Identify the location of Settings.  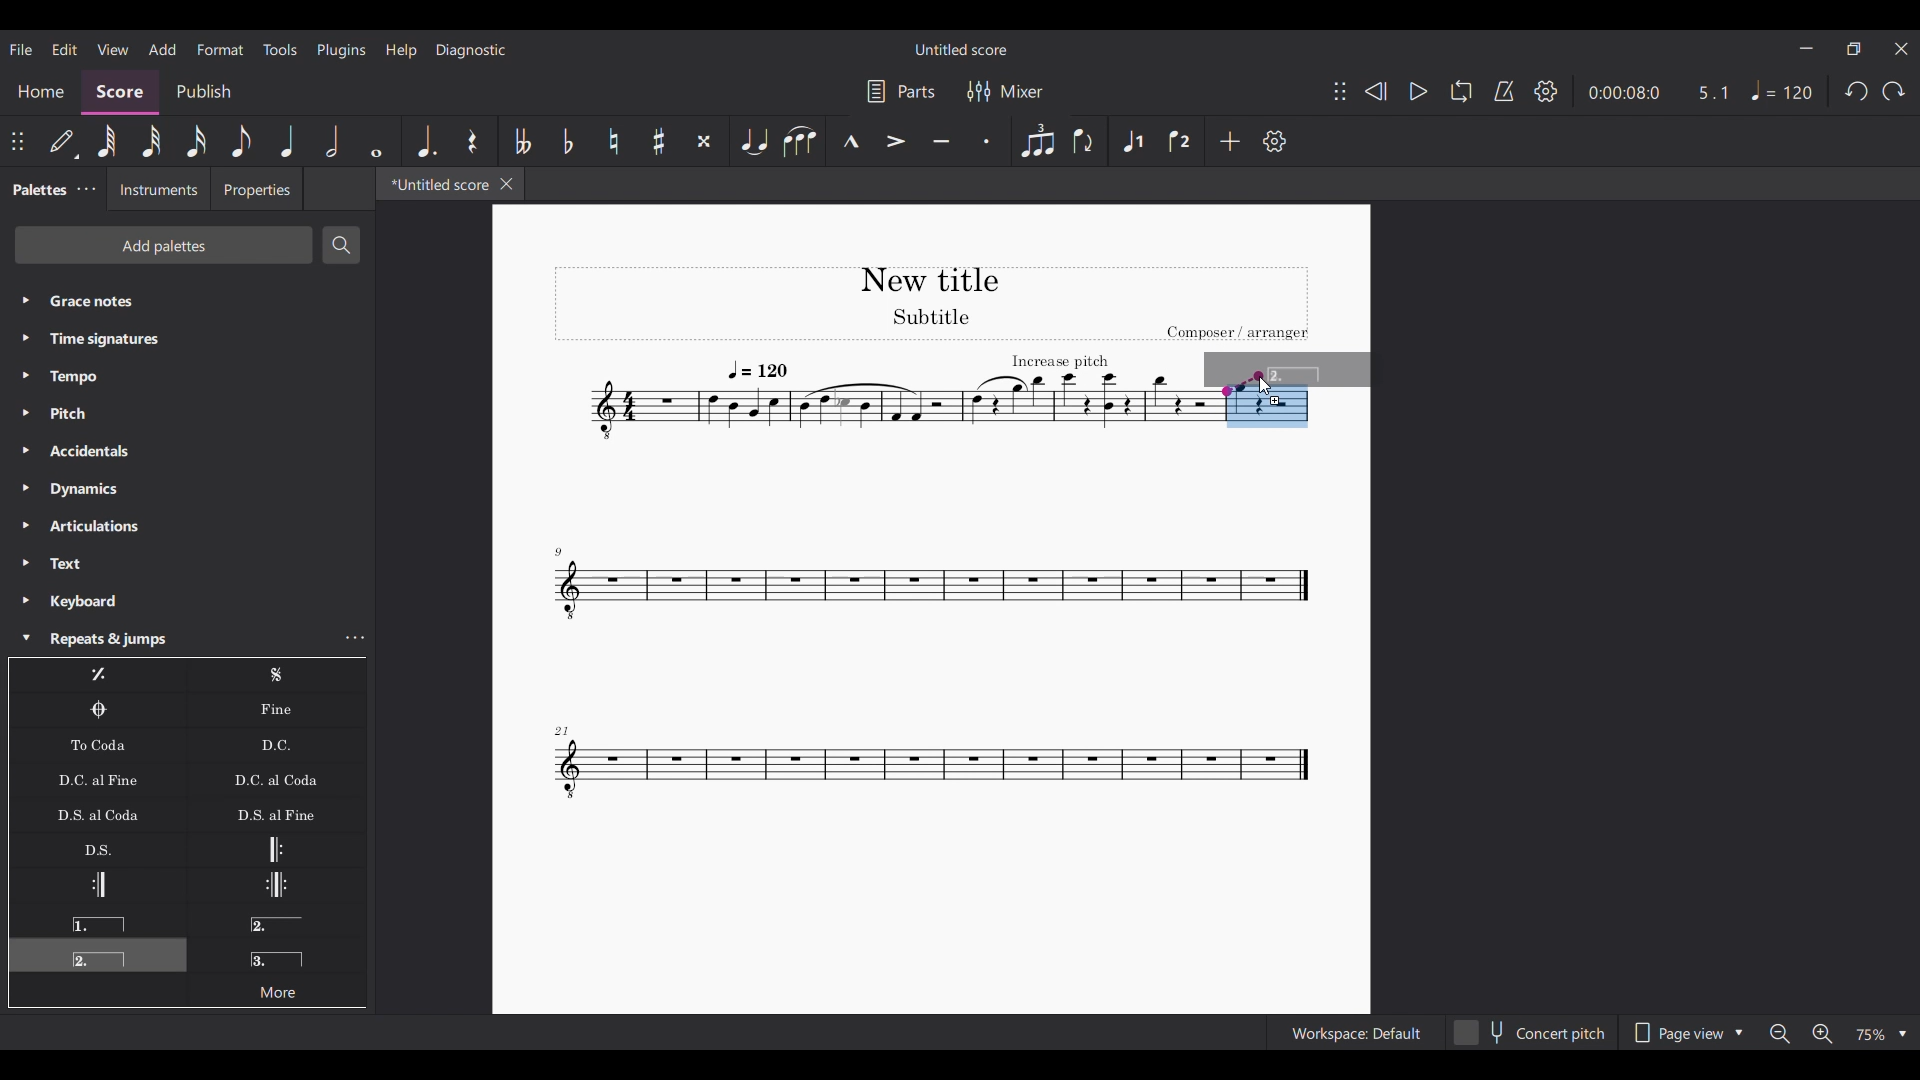
(1546, 91).